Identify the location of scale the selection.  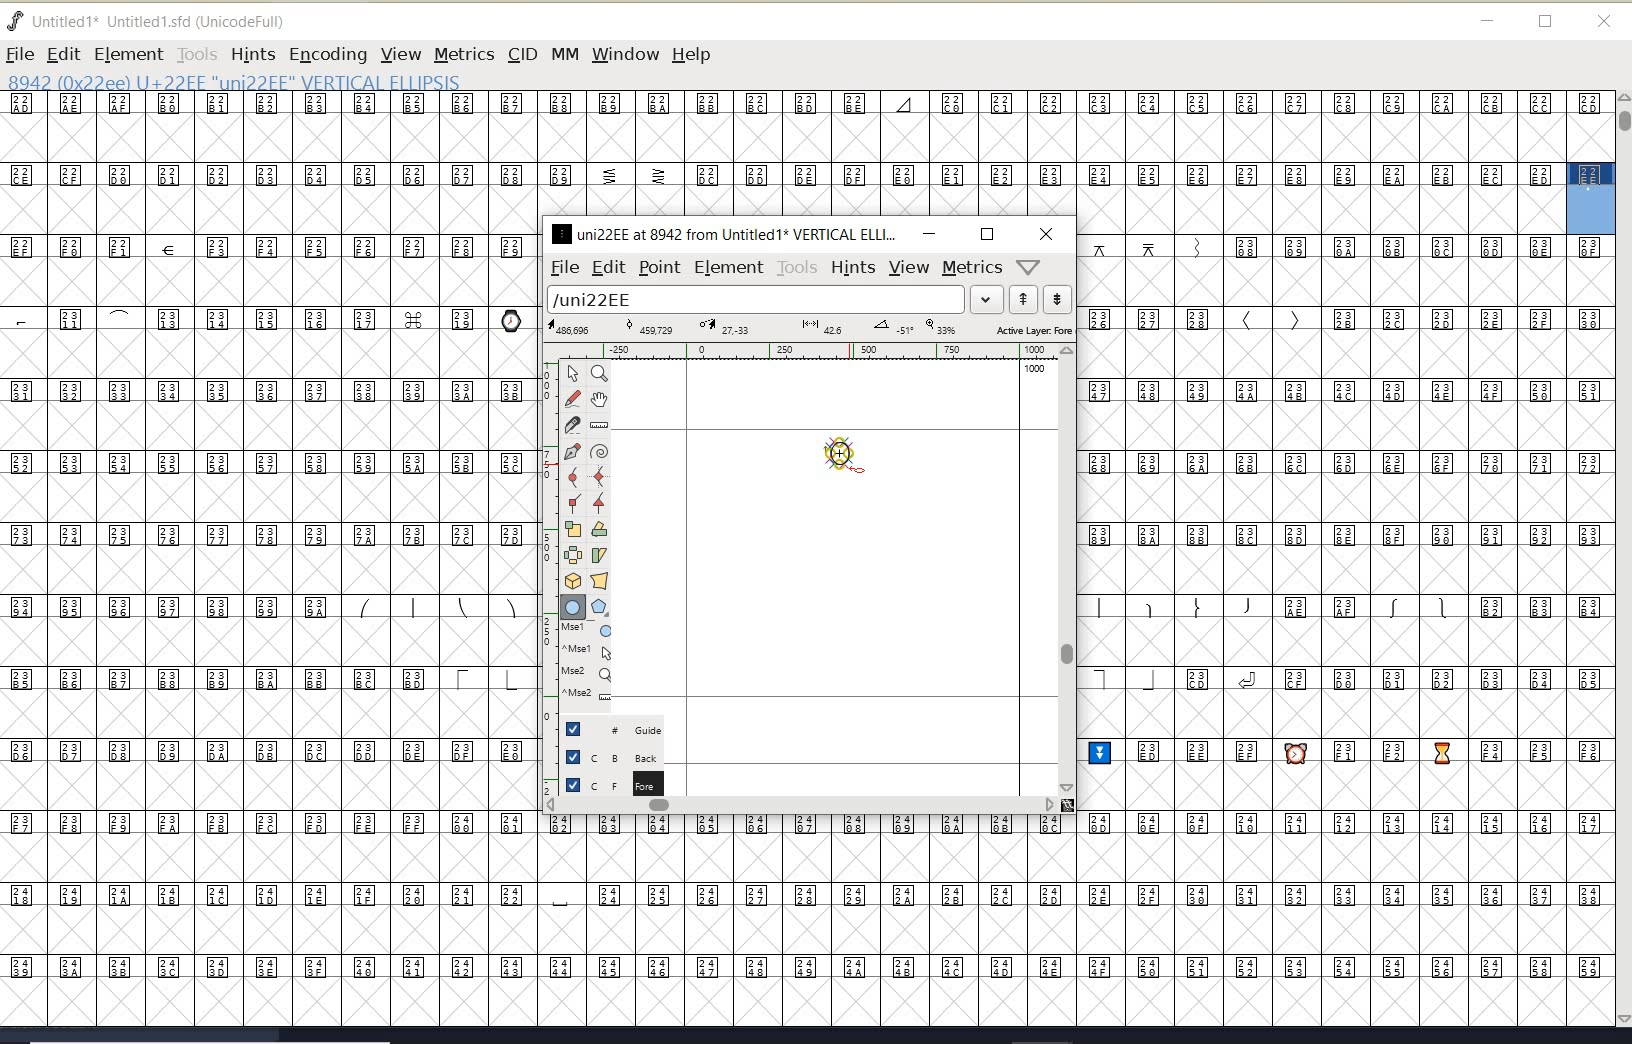
(573, 529).